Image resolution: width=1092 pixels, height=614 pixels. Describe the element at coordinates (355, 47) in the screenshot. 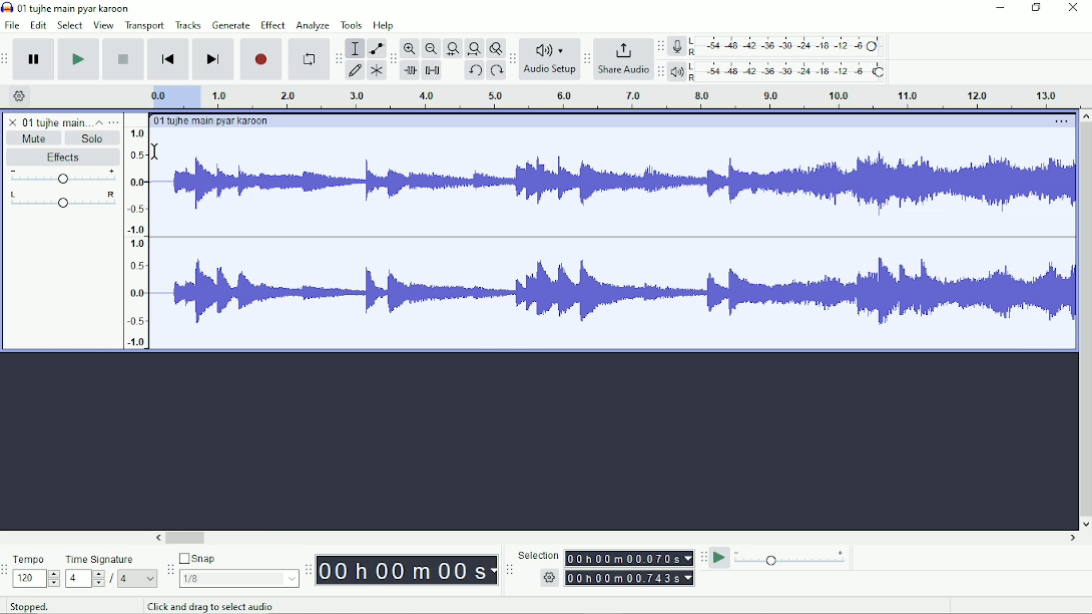

I see `Selection tool` at that location.